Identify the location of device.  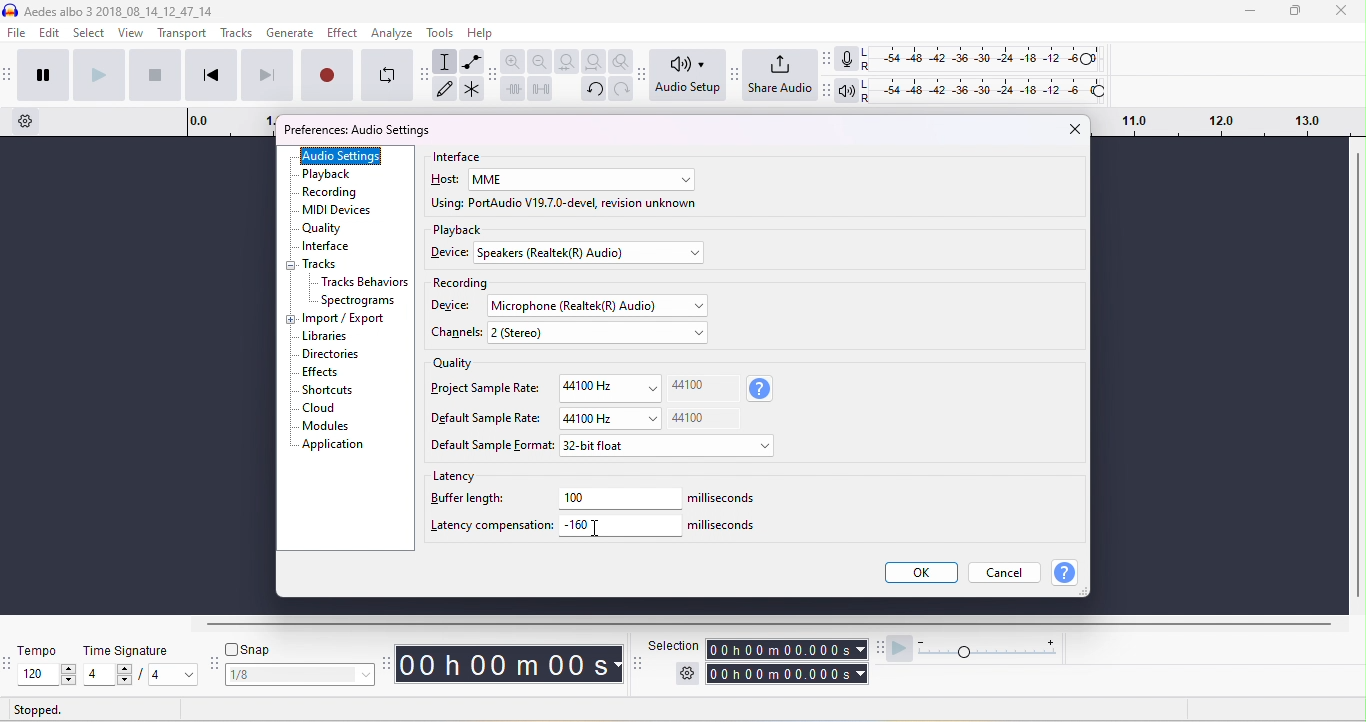
(451, 305).